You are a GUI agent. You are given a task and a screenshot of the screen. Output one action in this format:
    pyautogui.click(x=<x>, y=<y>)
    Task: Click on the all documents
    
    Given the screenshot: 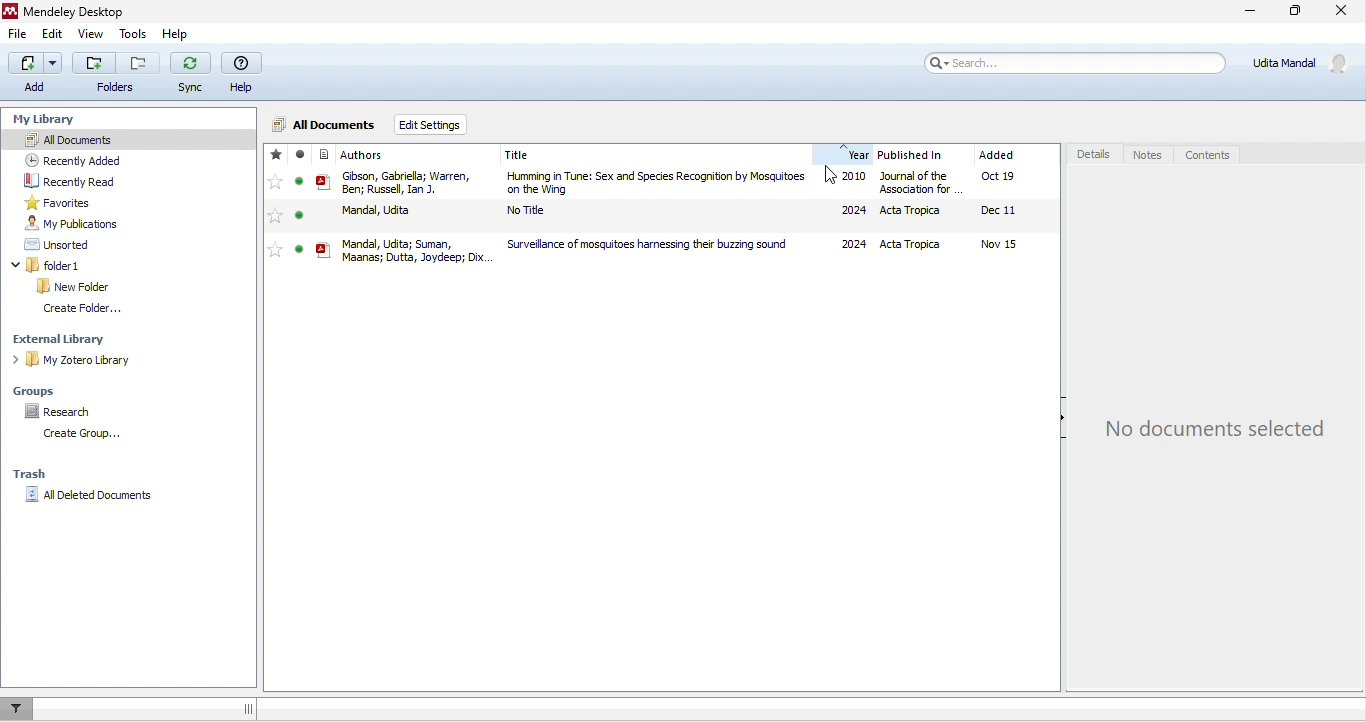 What is the action you would take?
    pyautogui.click(x=68, y=138)
    